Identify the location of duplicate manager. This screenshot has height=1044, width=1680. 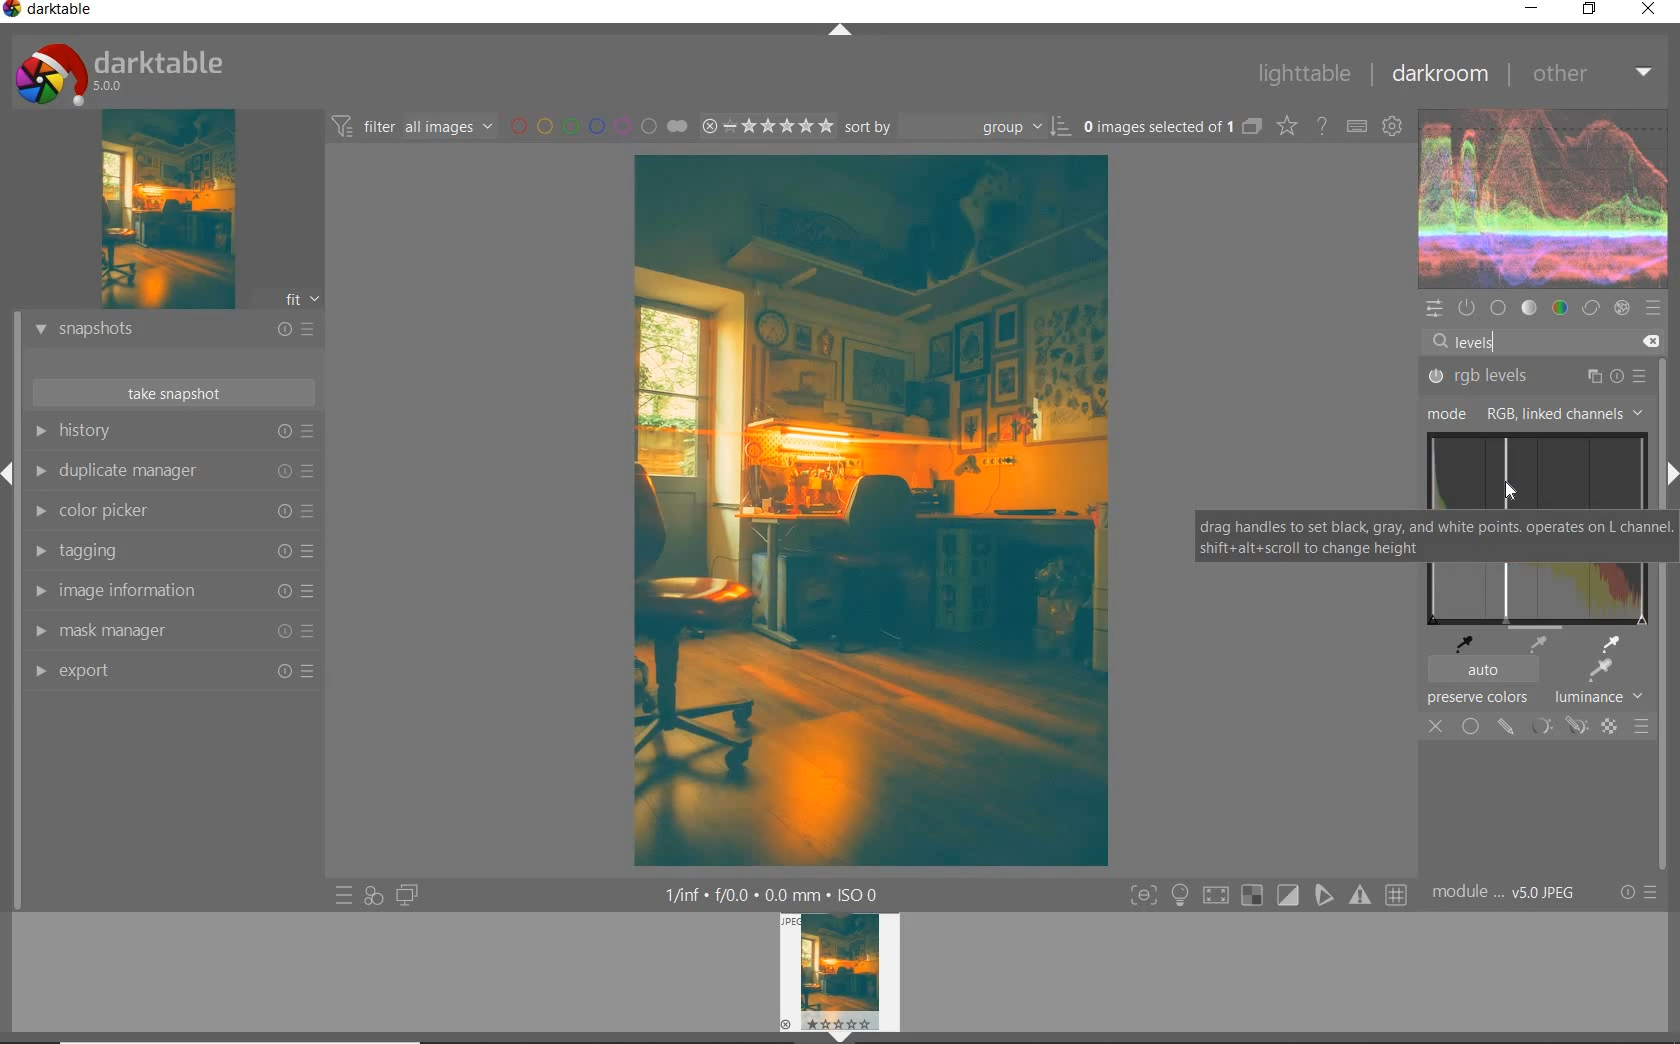
(172, 471).